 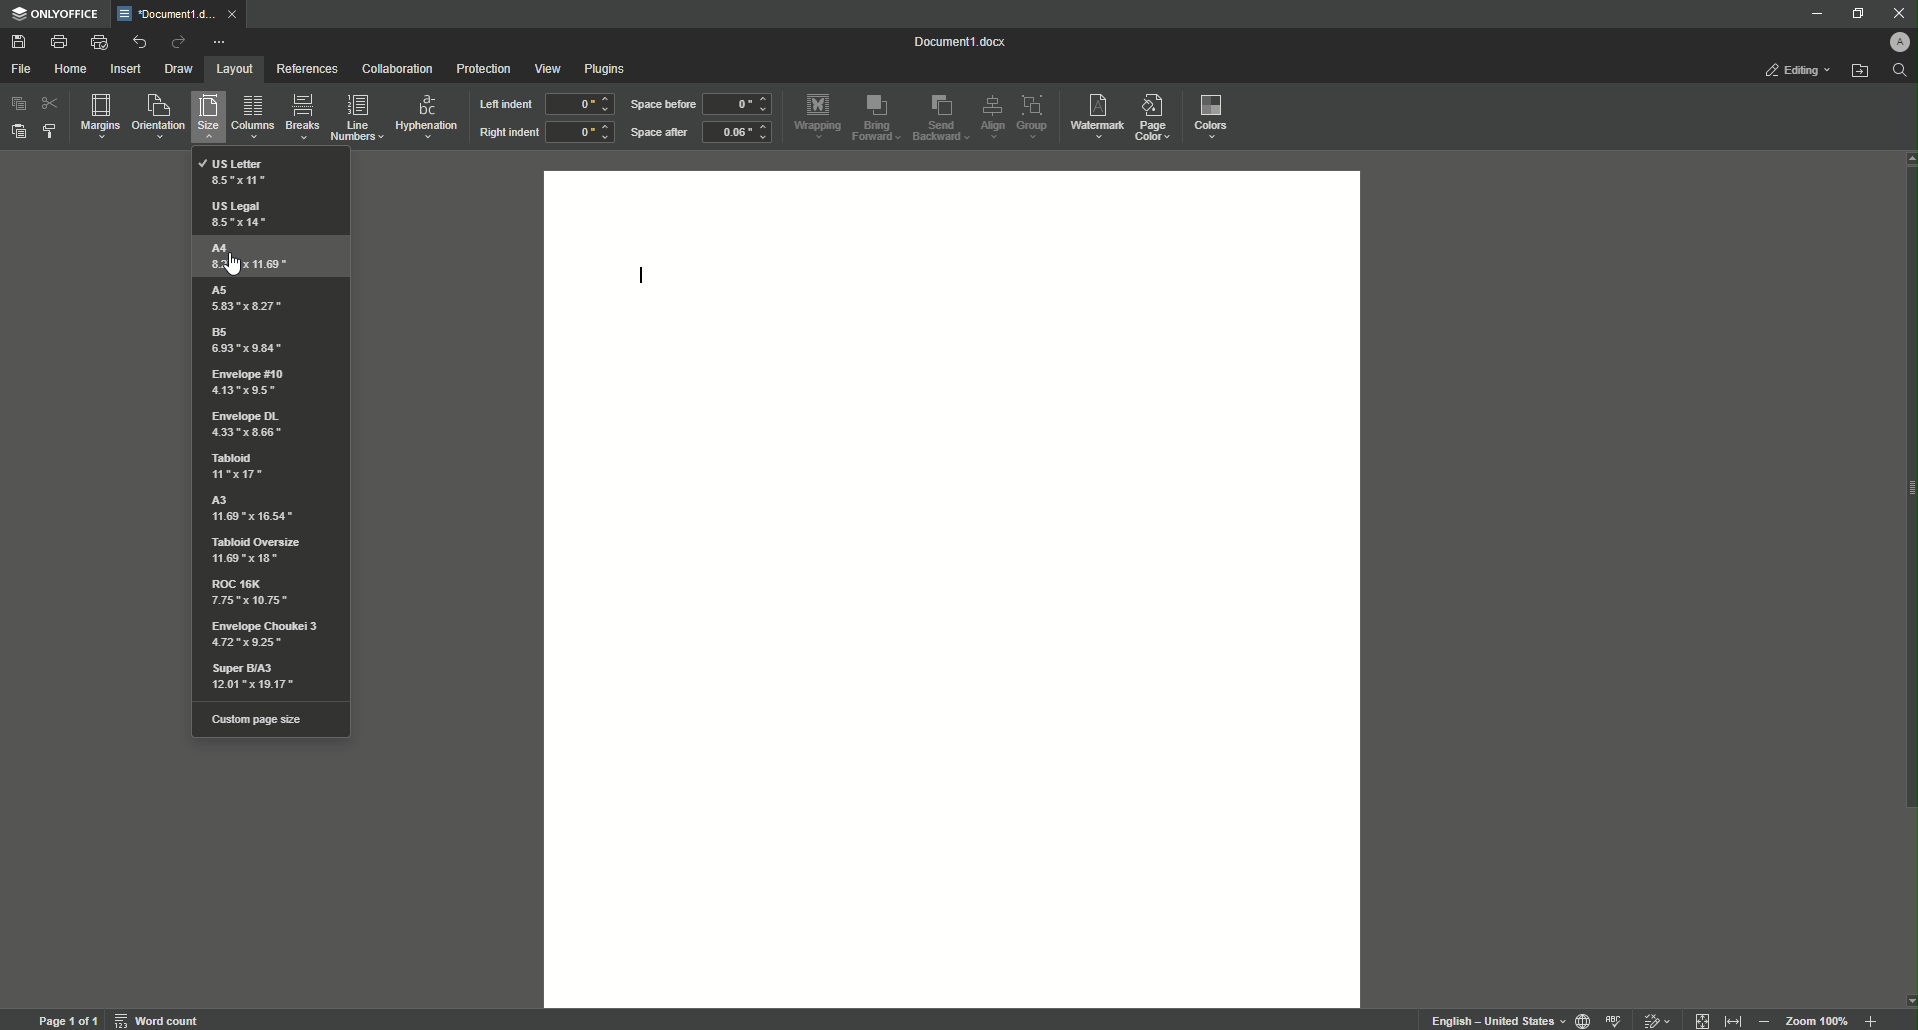 I want to click on Tabloid Oversize, so click(x=260, y=552).